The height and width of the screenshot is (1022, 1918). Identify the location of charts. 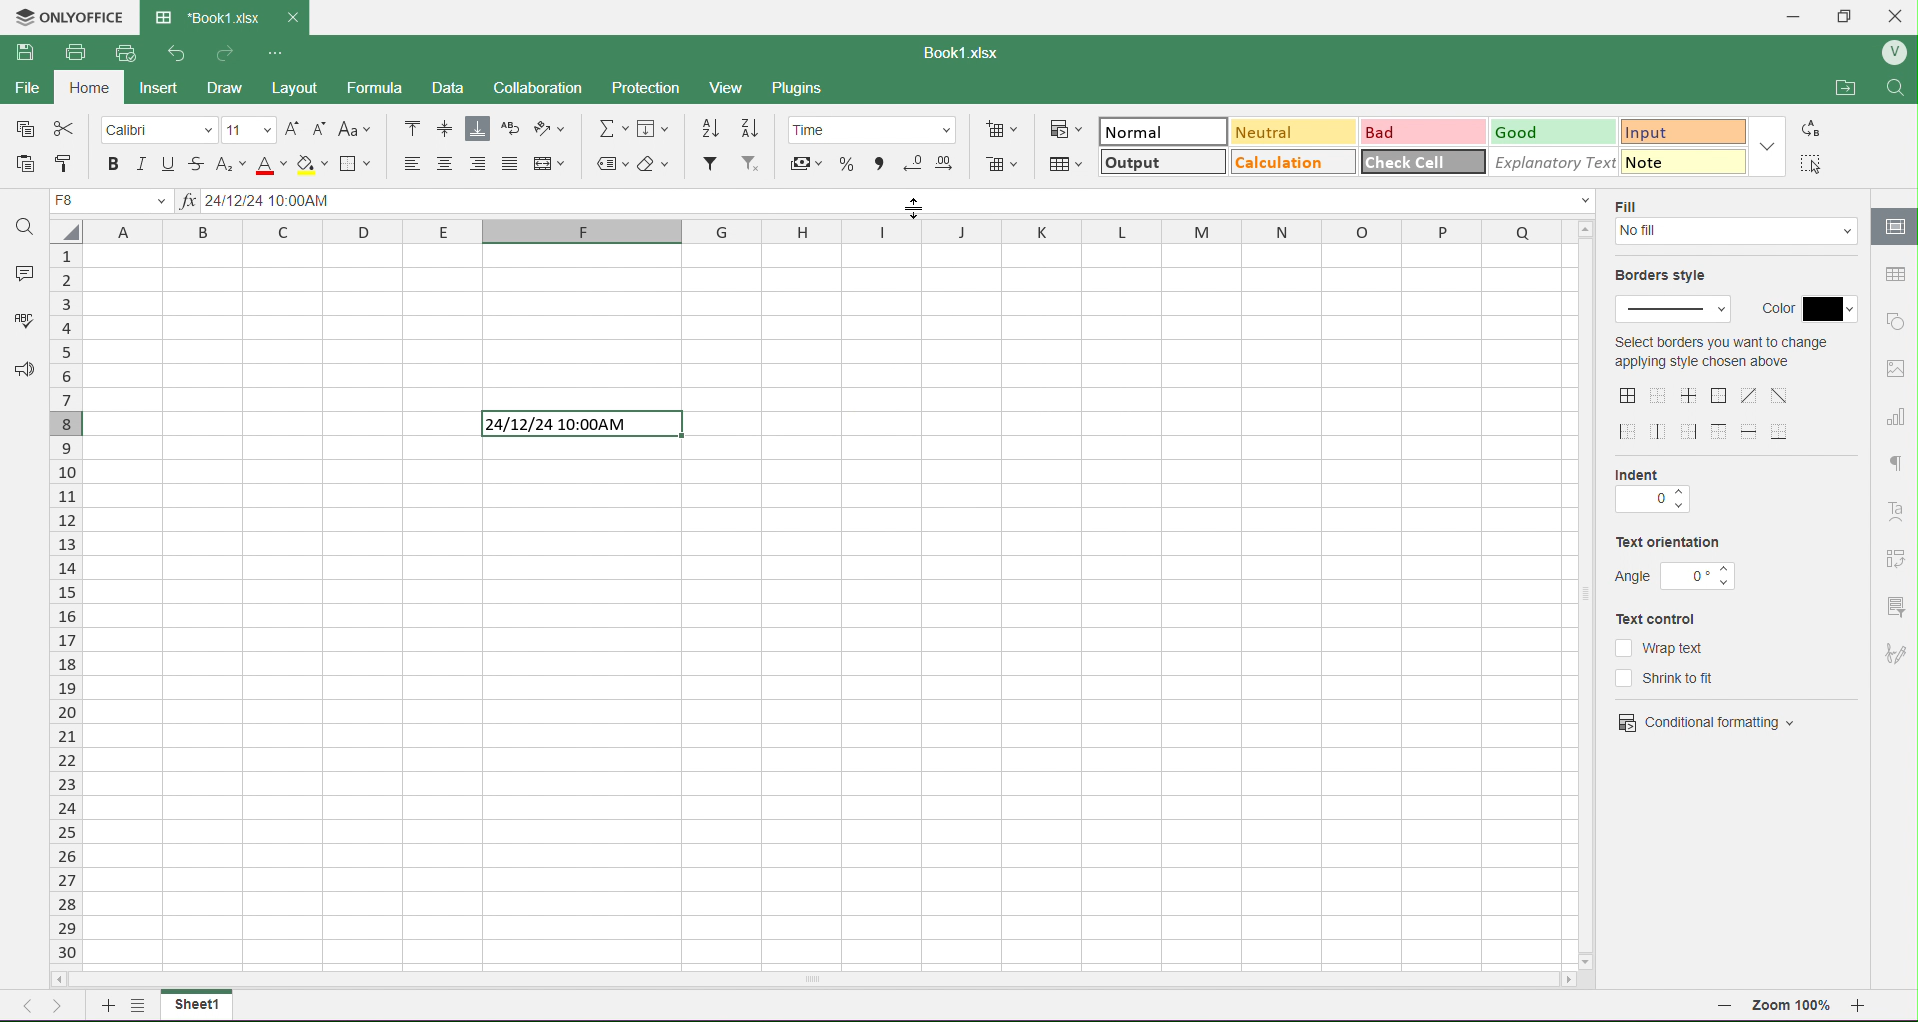
(1896, 418).